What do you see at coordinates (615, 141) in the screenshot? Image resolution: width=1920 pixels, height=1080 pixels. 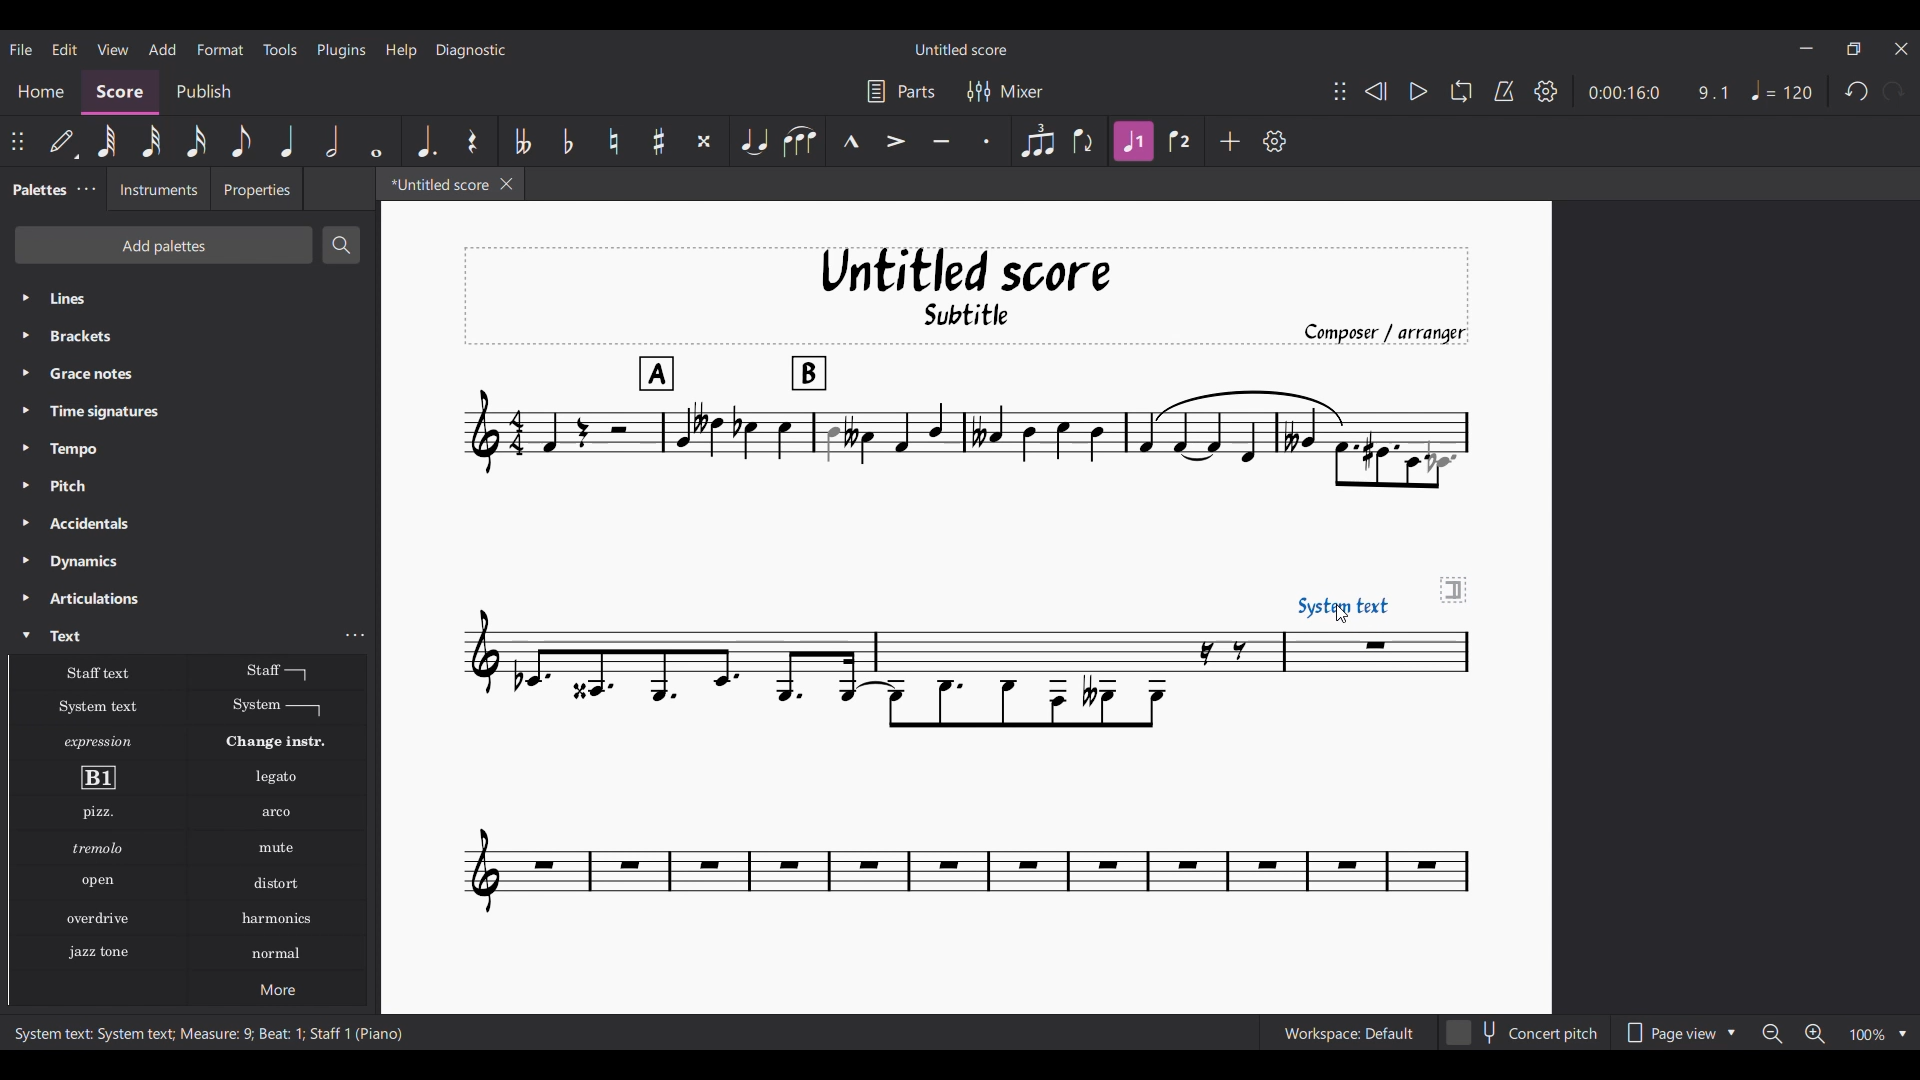 I see `Toggle natural` at bounding box center [615, 141].